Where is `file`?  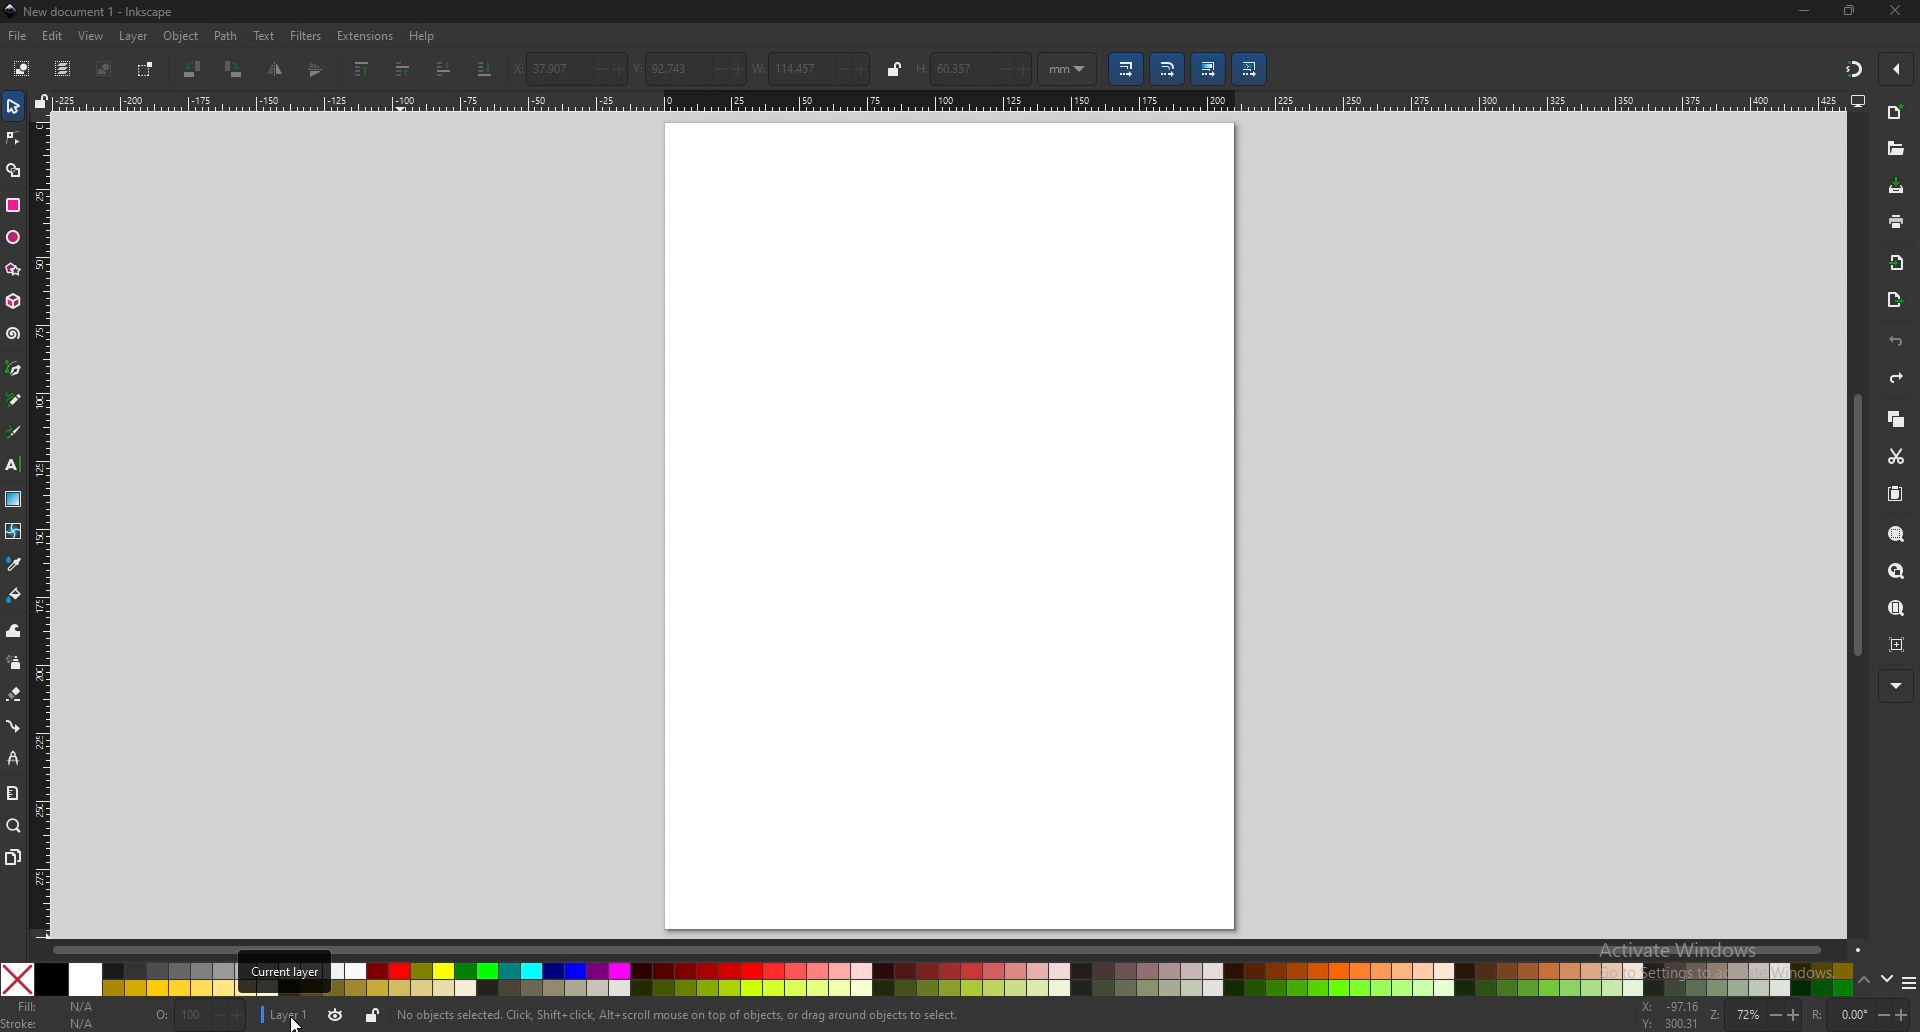
file is located at coordinates (18, 37).